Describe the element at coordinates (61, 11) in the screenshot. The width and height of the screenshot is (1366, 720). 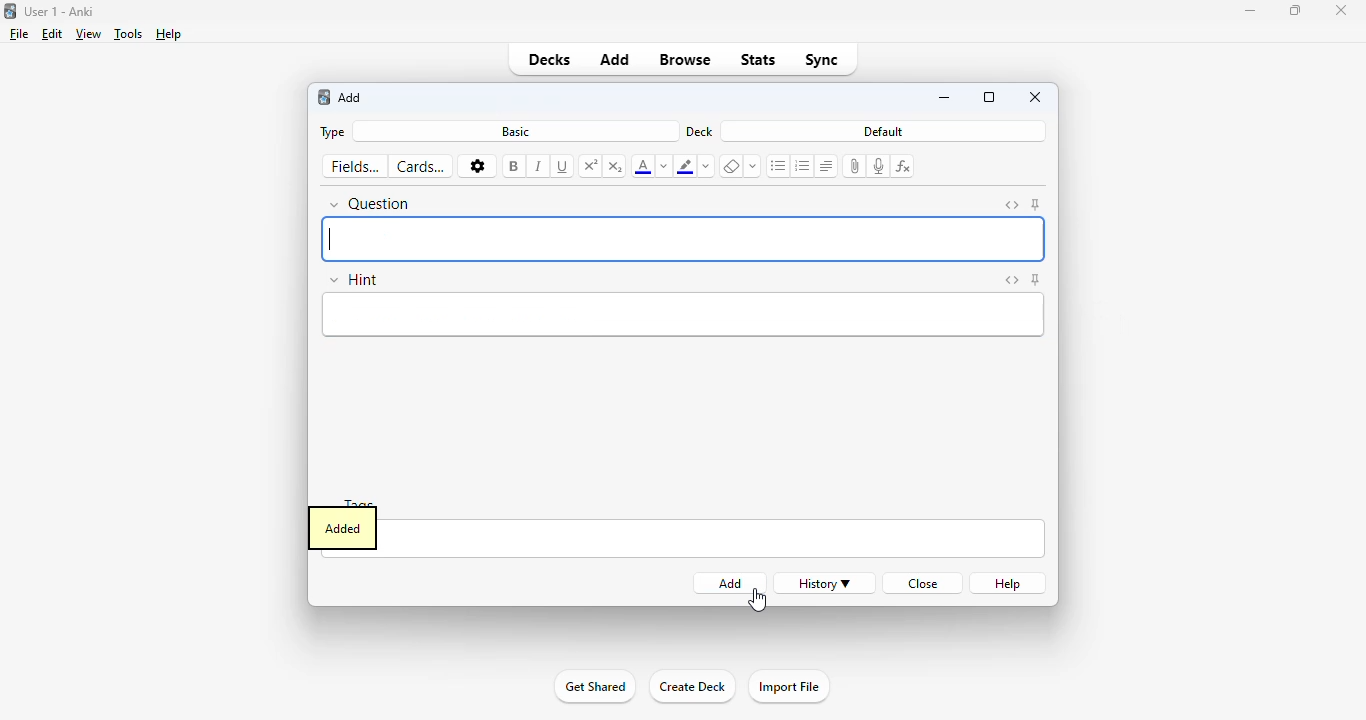
I see `User 1 - Anki` at that location.